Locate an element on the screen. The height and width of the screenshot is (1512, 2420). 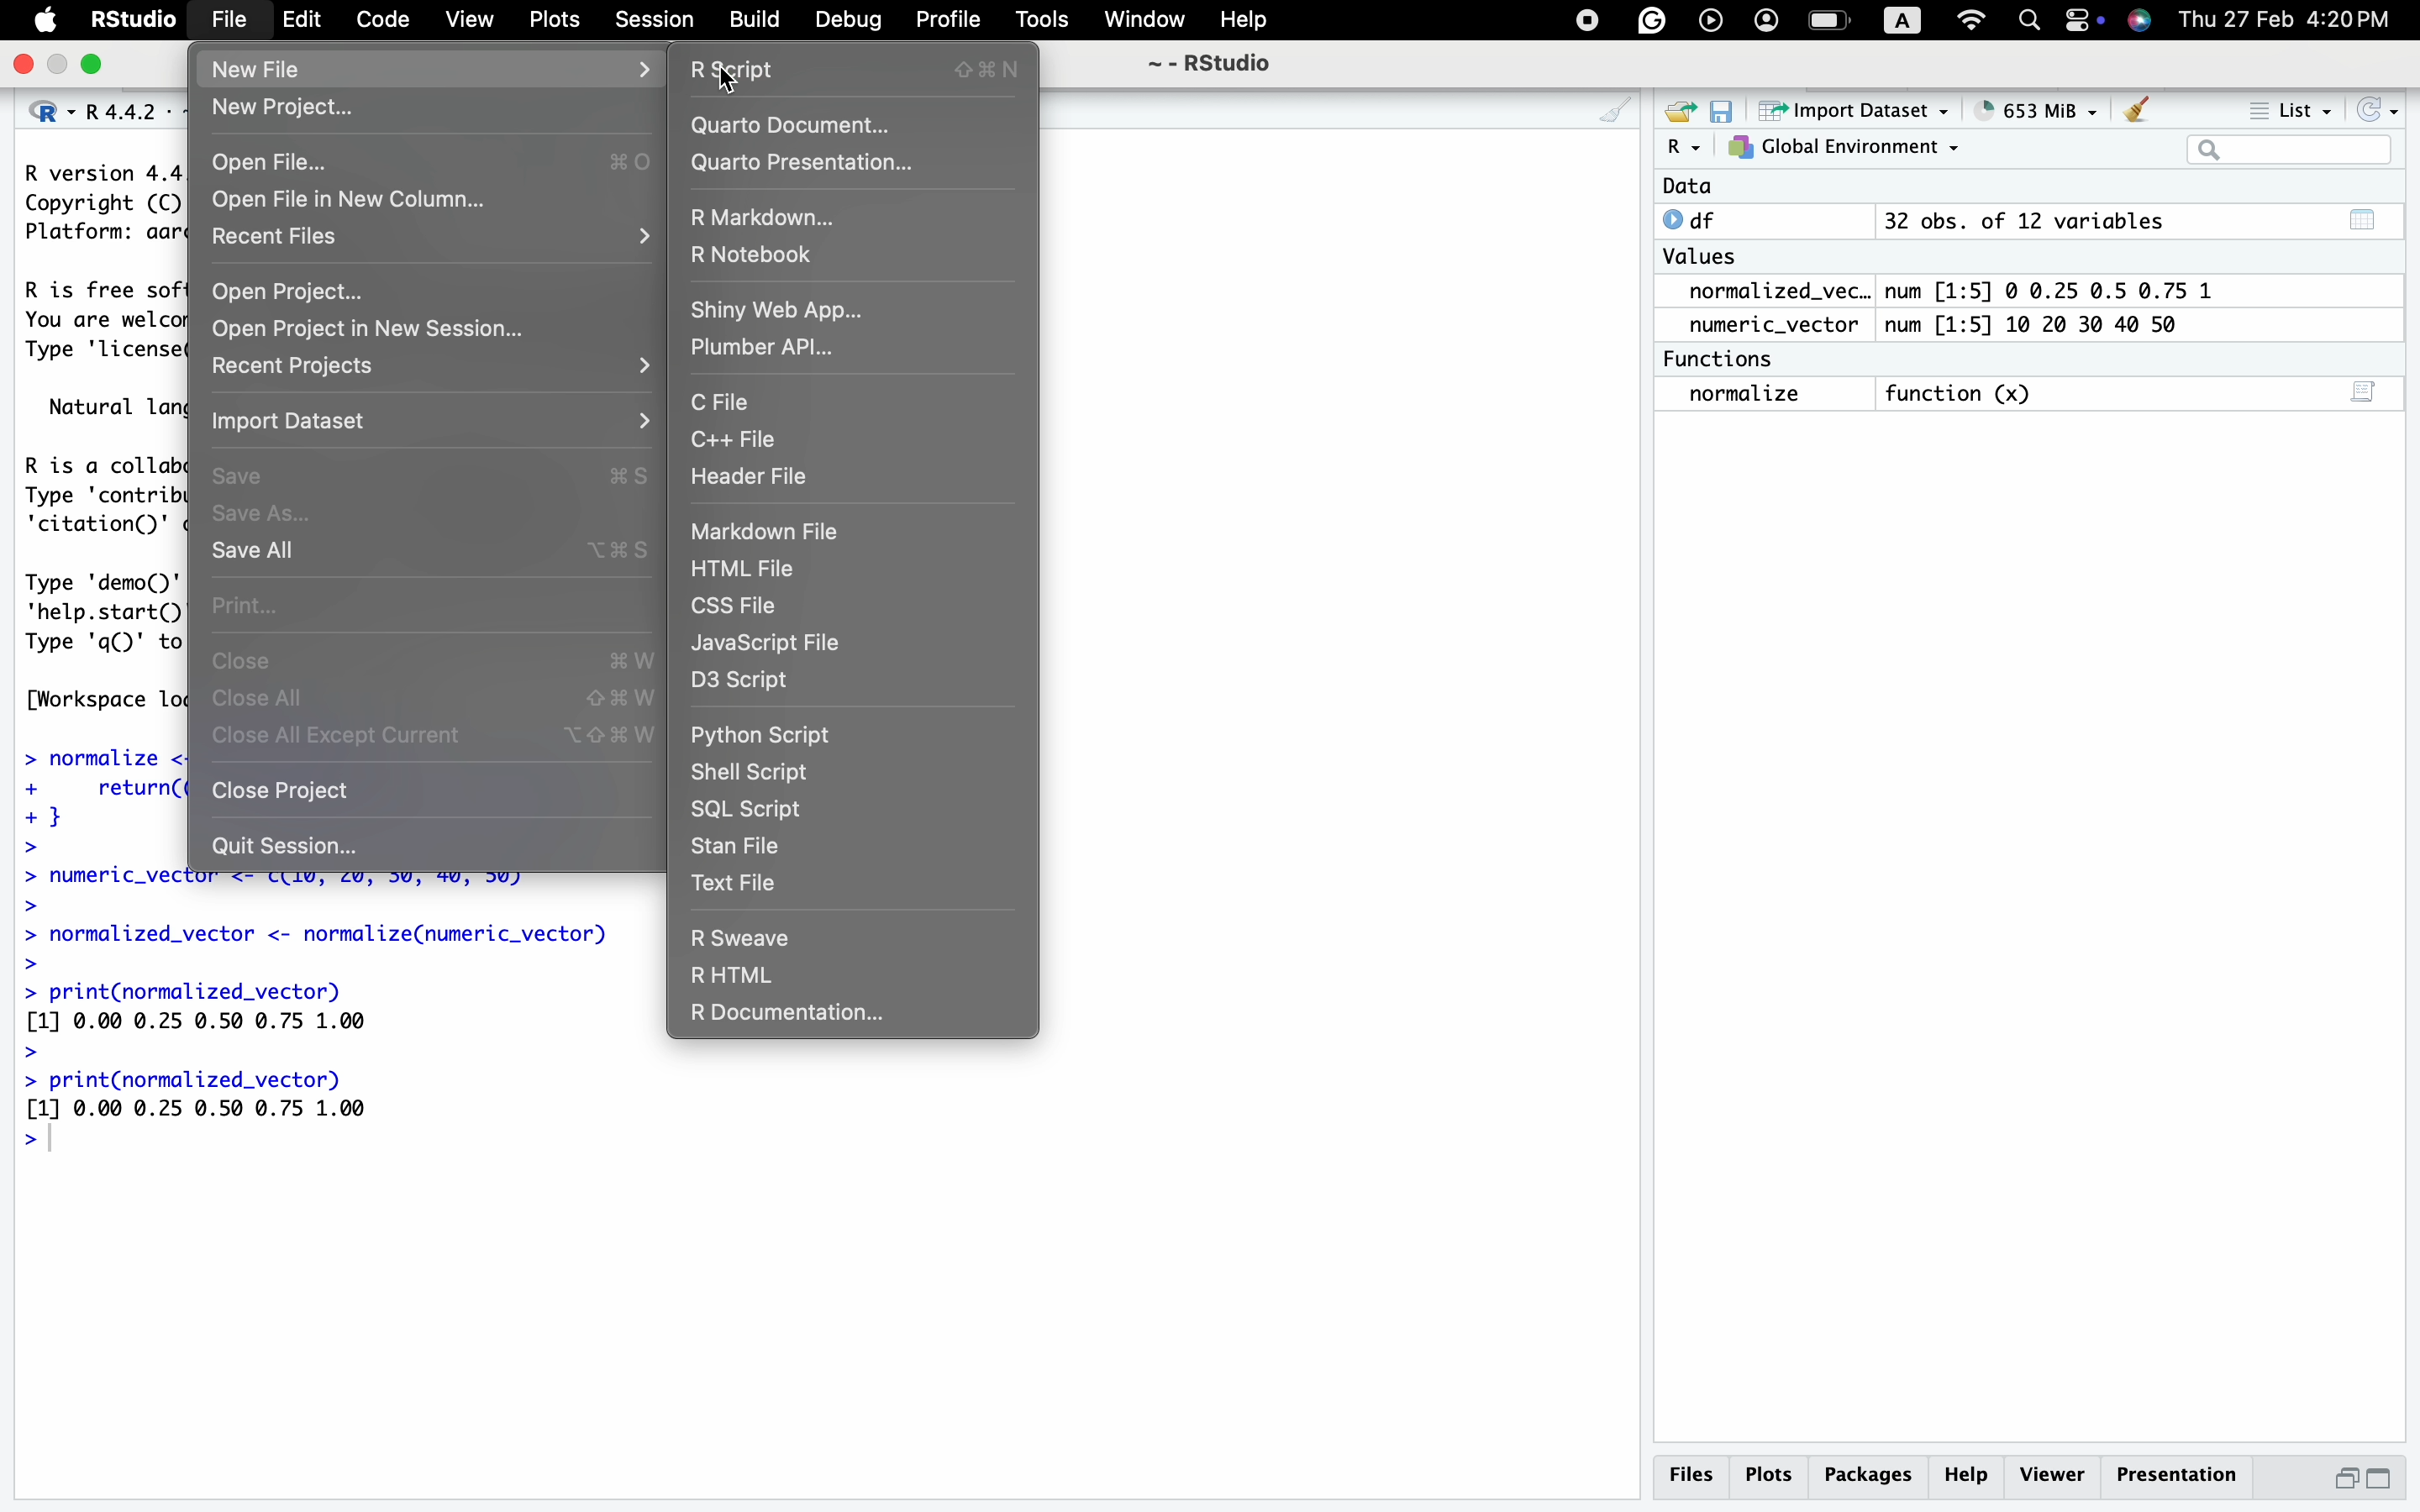
Plumber API is located at coordinates (761, 351).